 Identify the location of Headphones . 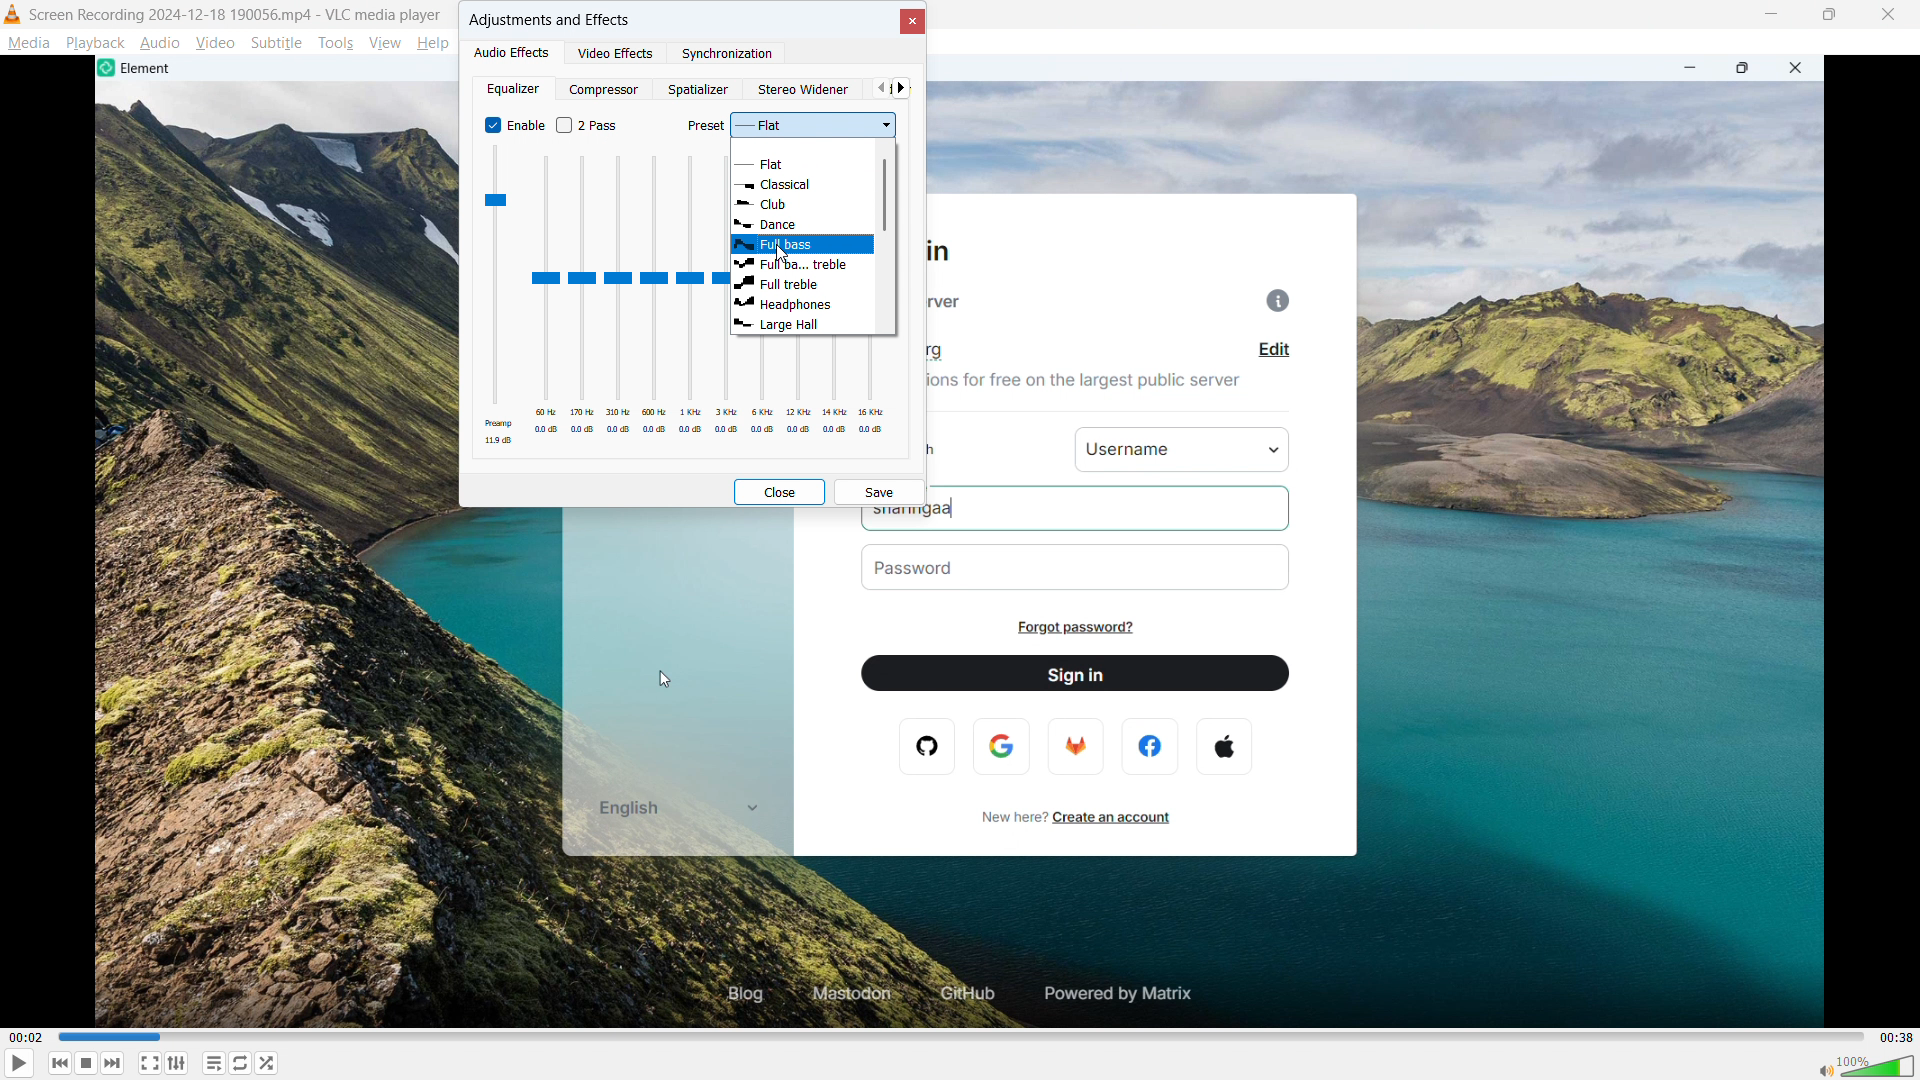
(804, 303).